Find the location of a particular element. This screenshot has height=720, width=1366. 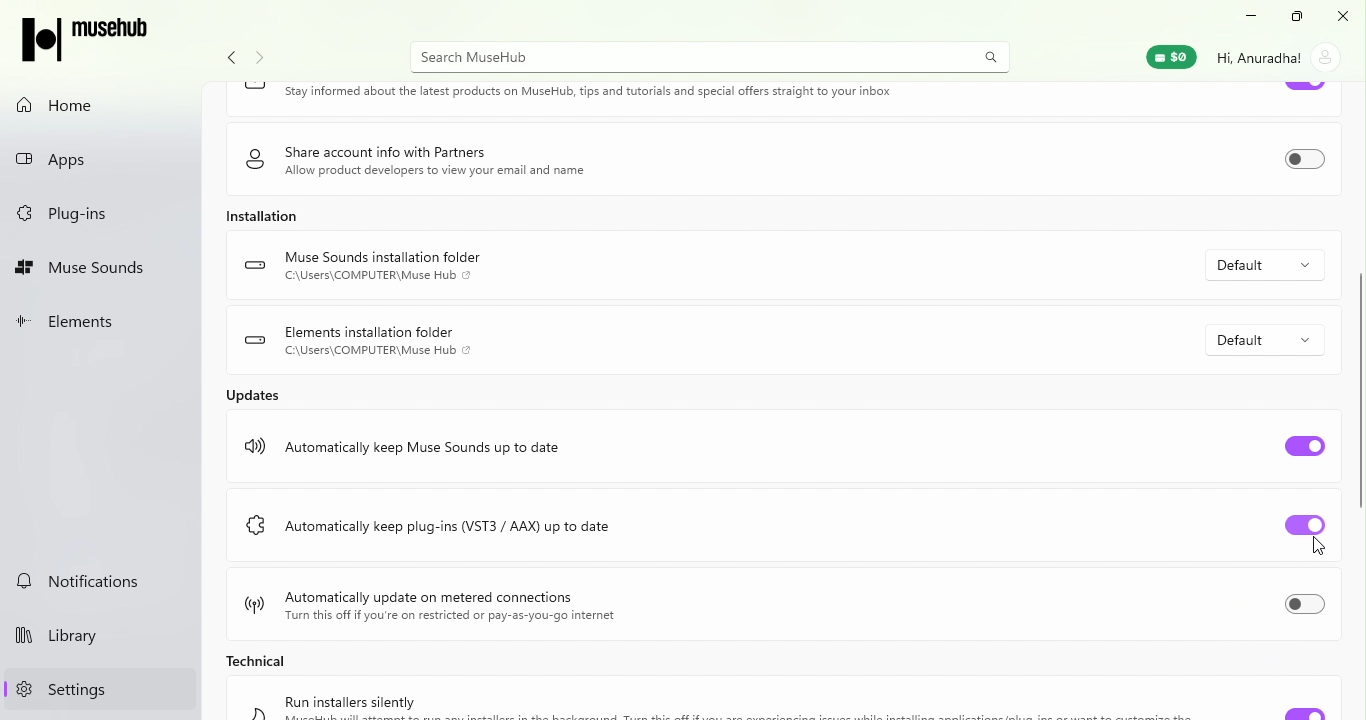

Keep in touch Stay informed about the latest products on MuseHub, tips and tutorials and special offers straight to your inbox is located at coordinates (592, 93).